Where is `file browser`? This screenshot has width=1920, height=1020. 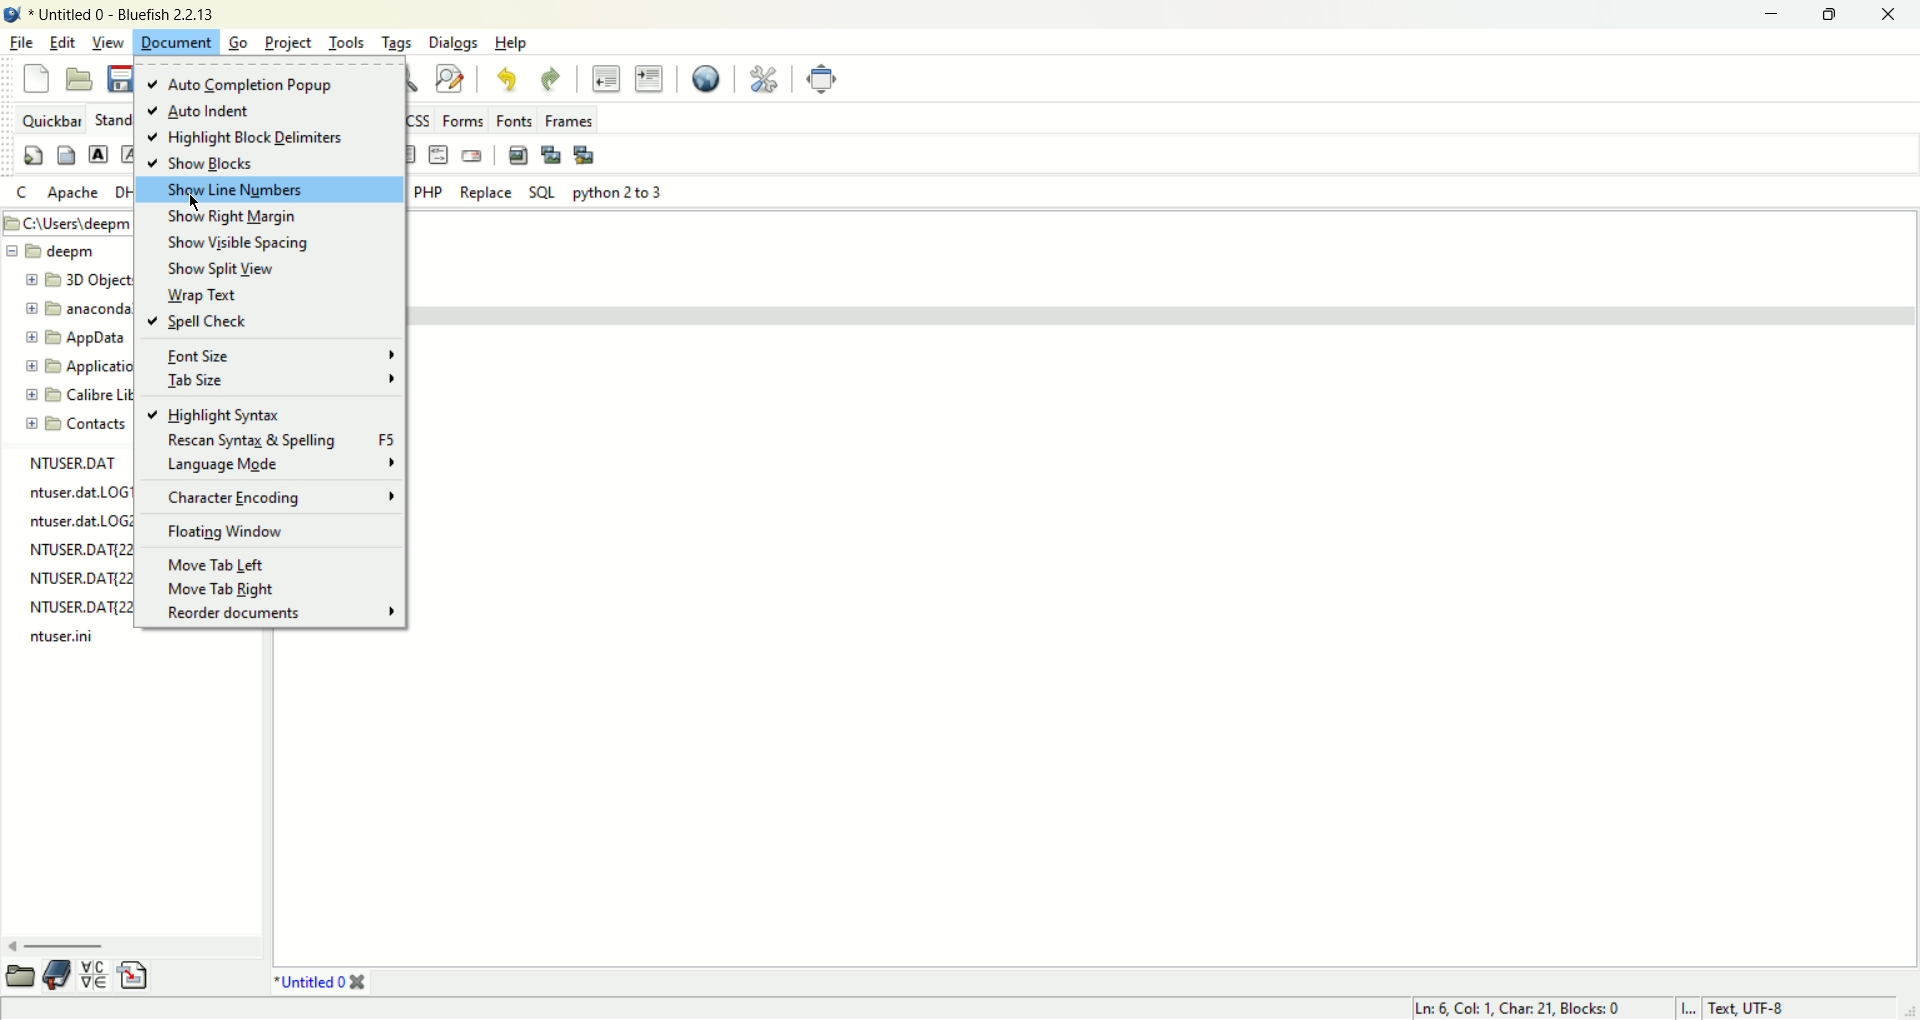
file browser is located at coordinates (17, 980).